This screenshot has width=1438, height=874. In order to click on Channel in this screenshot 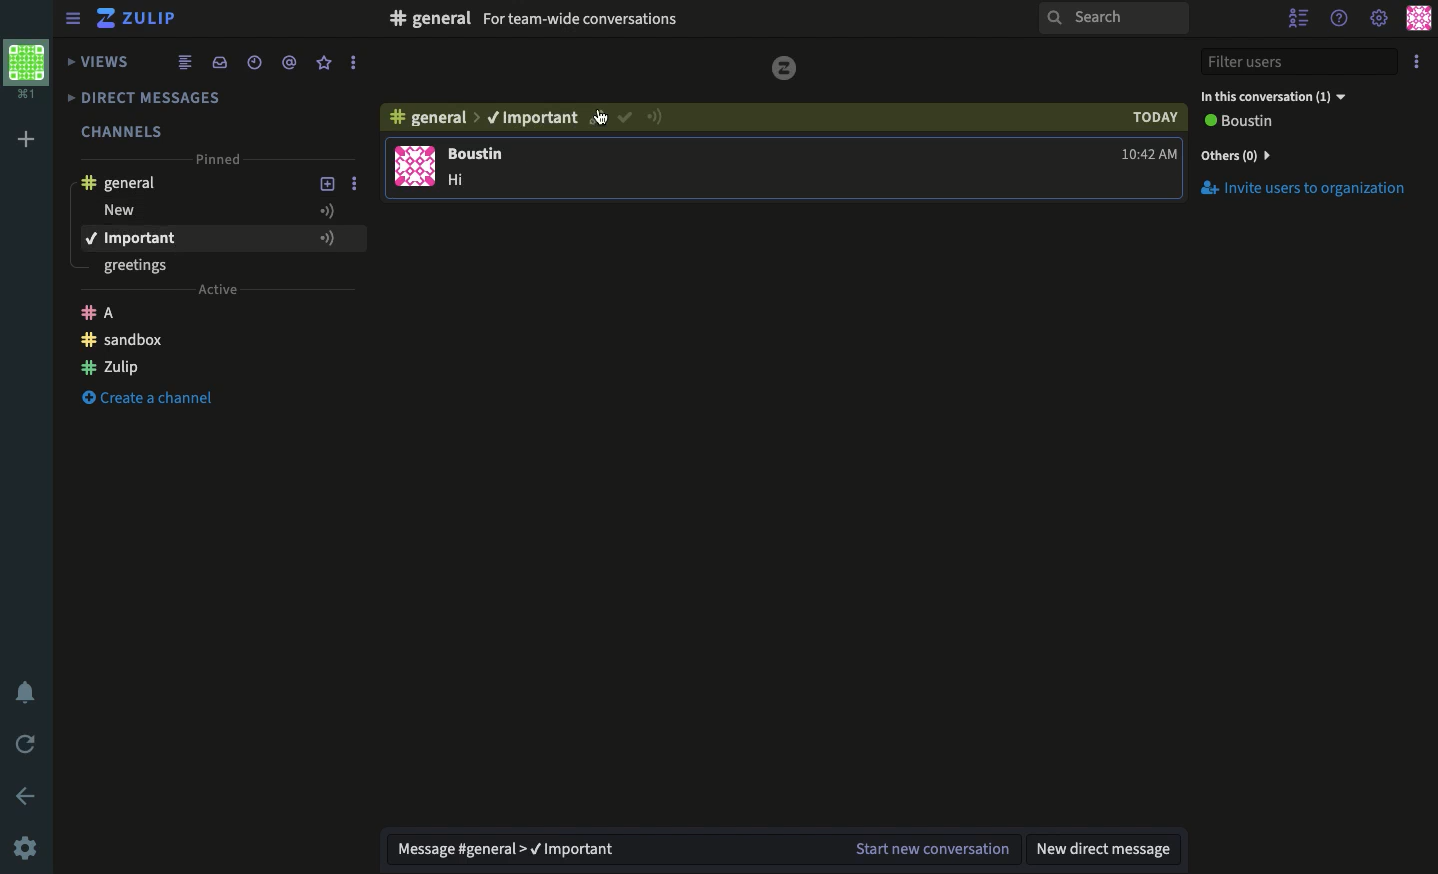, I will do `click(432, 121)`.